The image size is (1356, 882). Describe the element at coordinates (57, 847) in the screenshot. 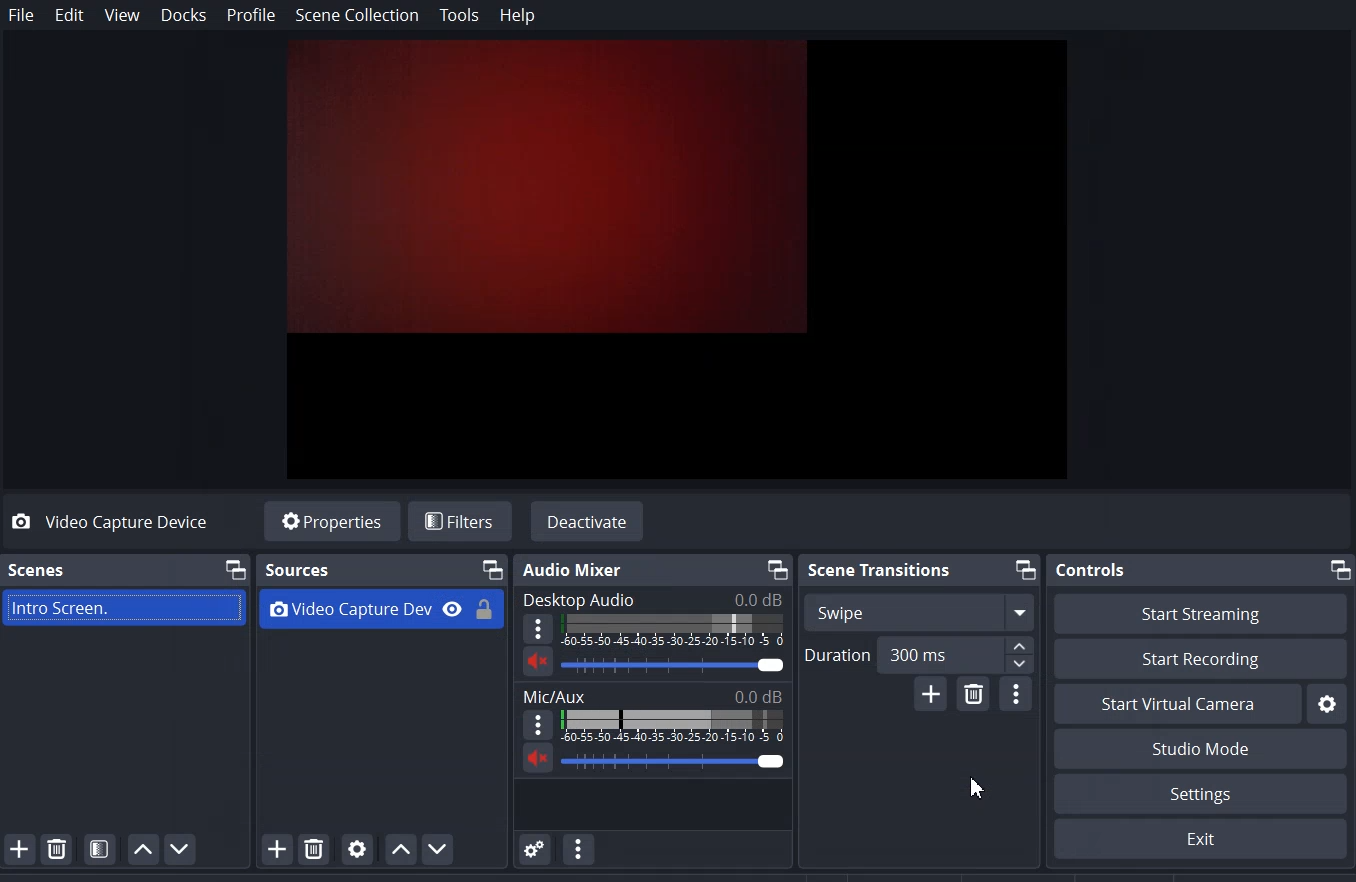

I see `Remove Selected Scene` at that location.